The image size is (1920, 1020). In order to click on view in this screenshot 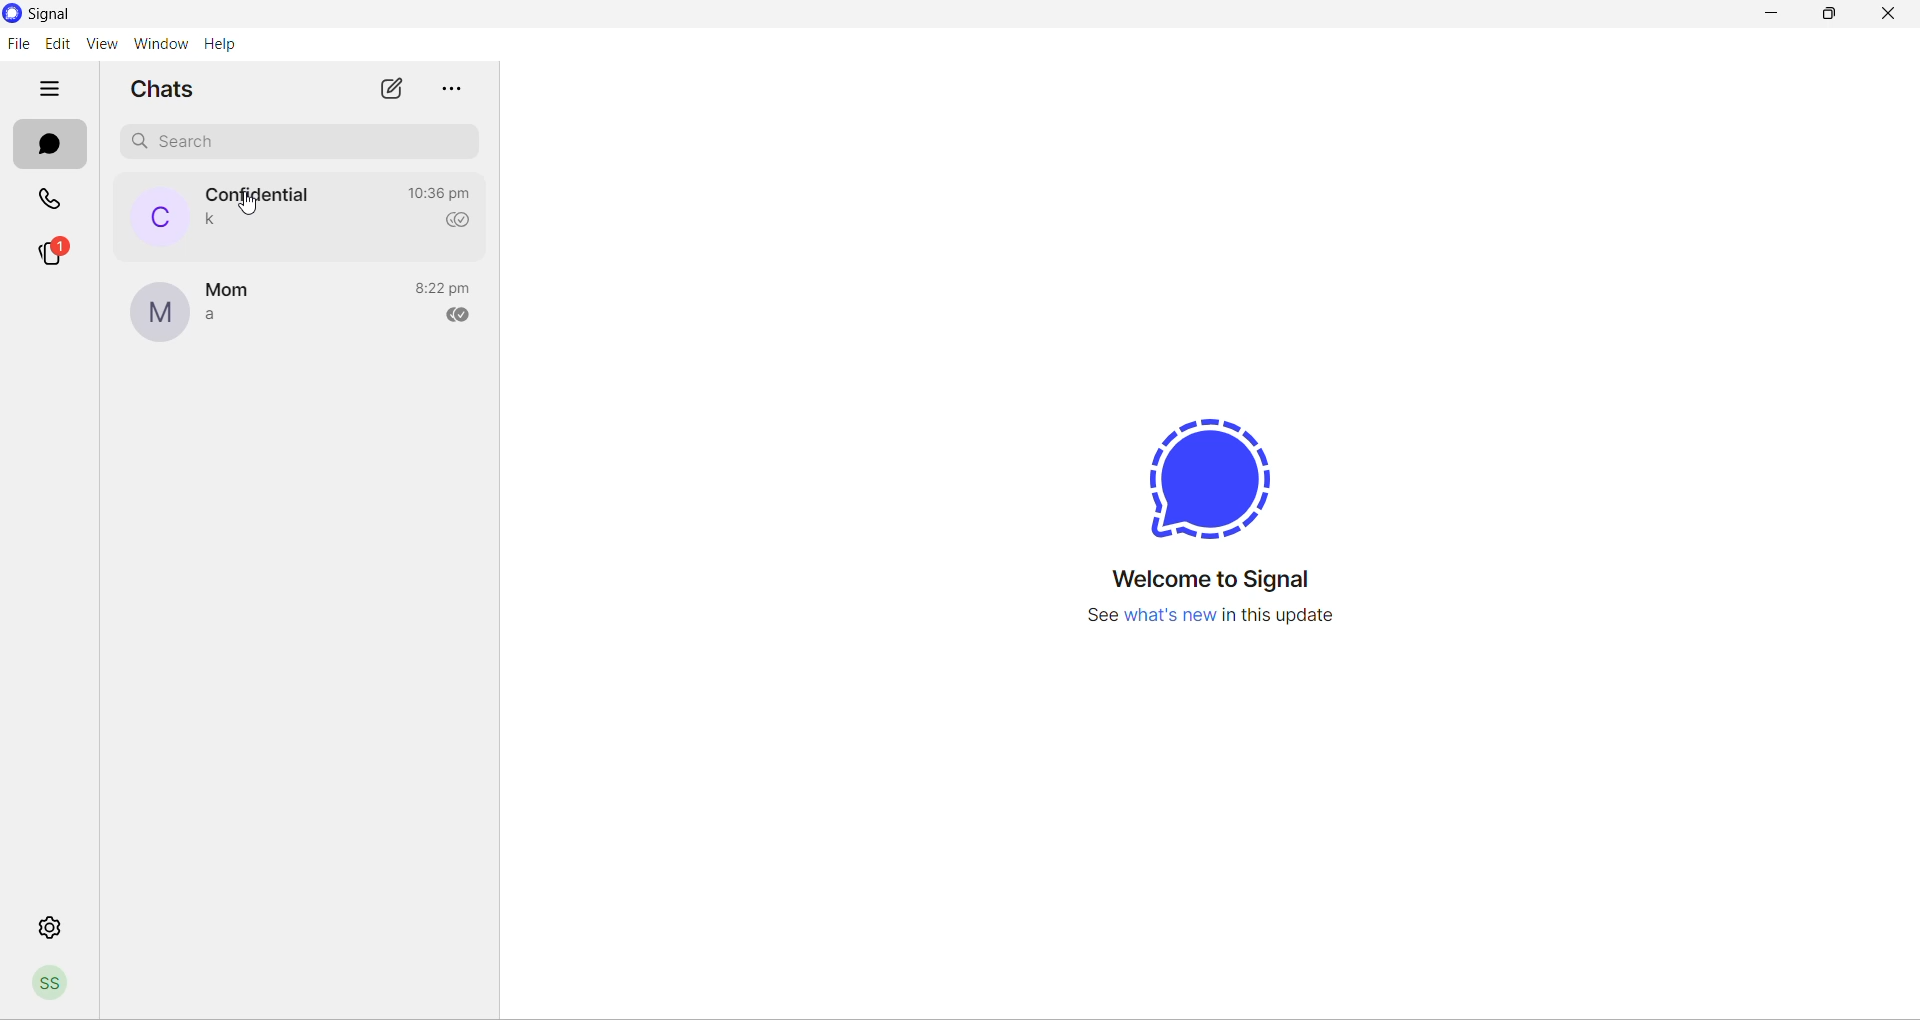, I will do `click(99, 45)`.